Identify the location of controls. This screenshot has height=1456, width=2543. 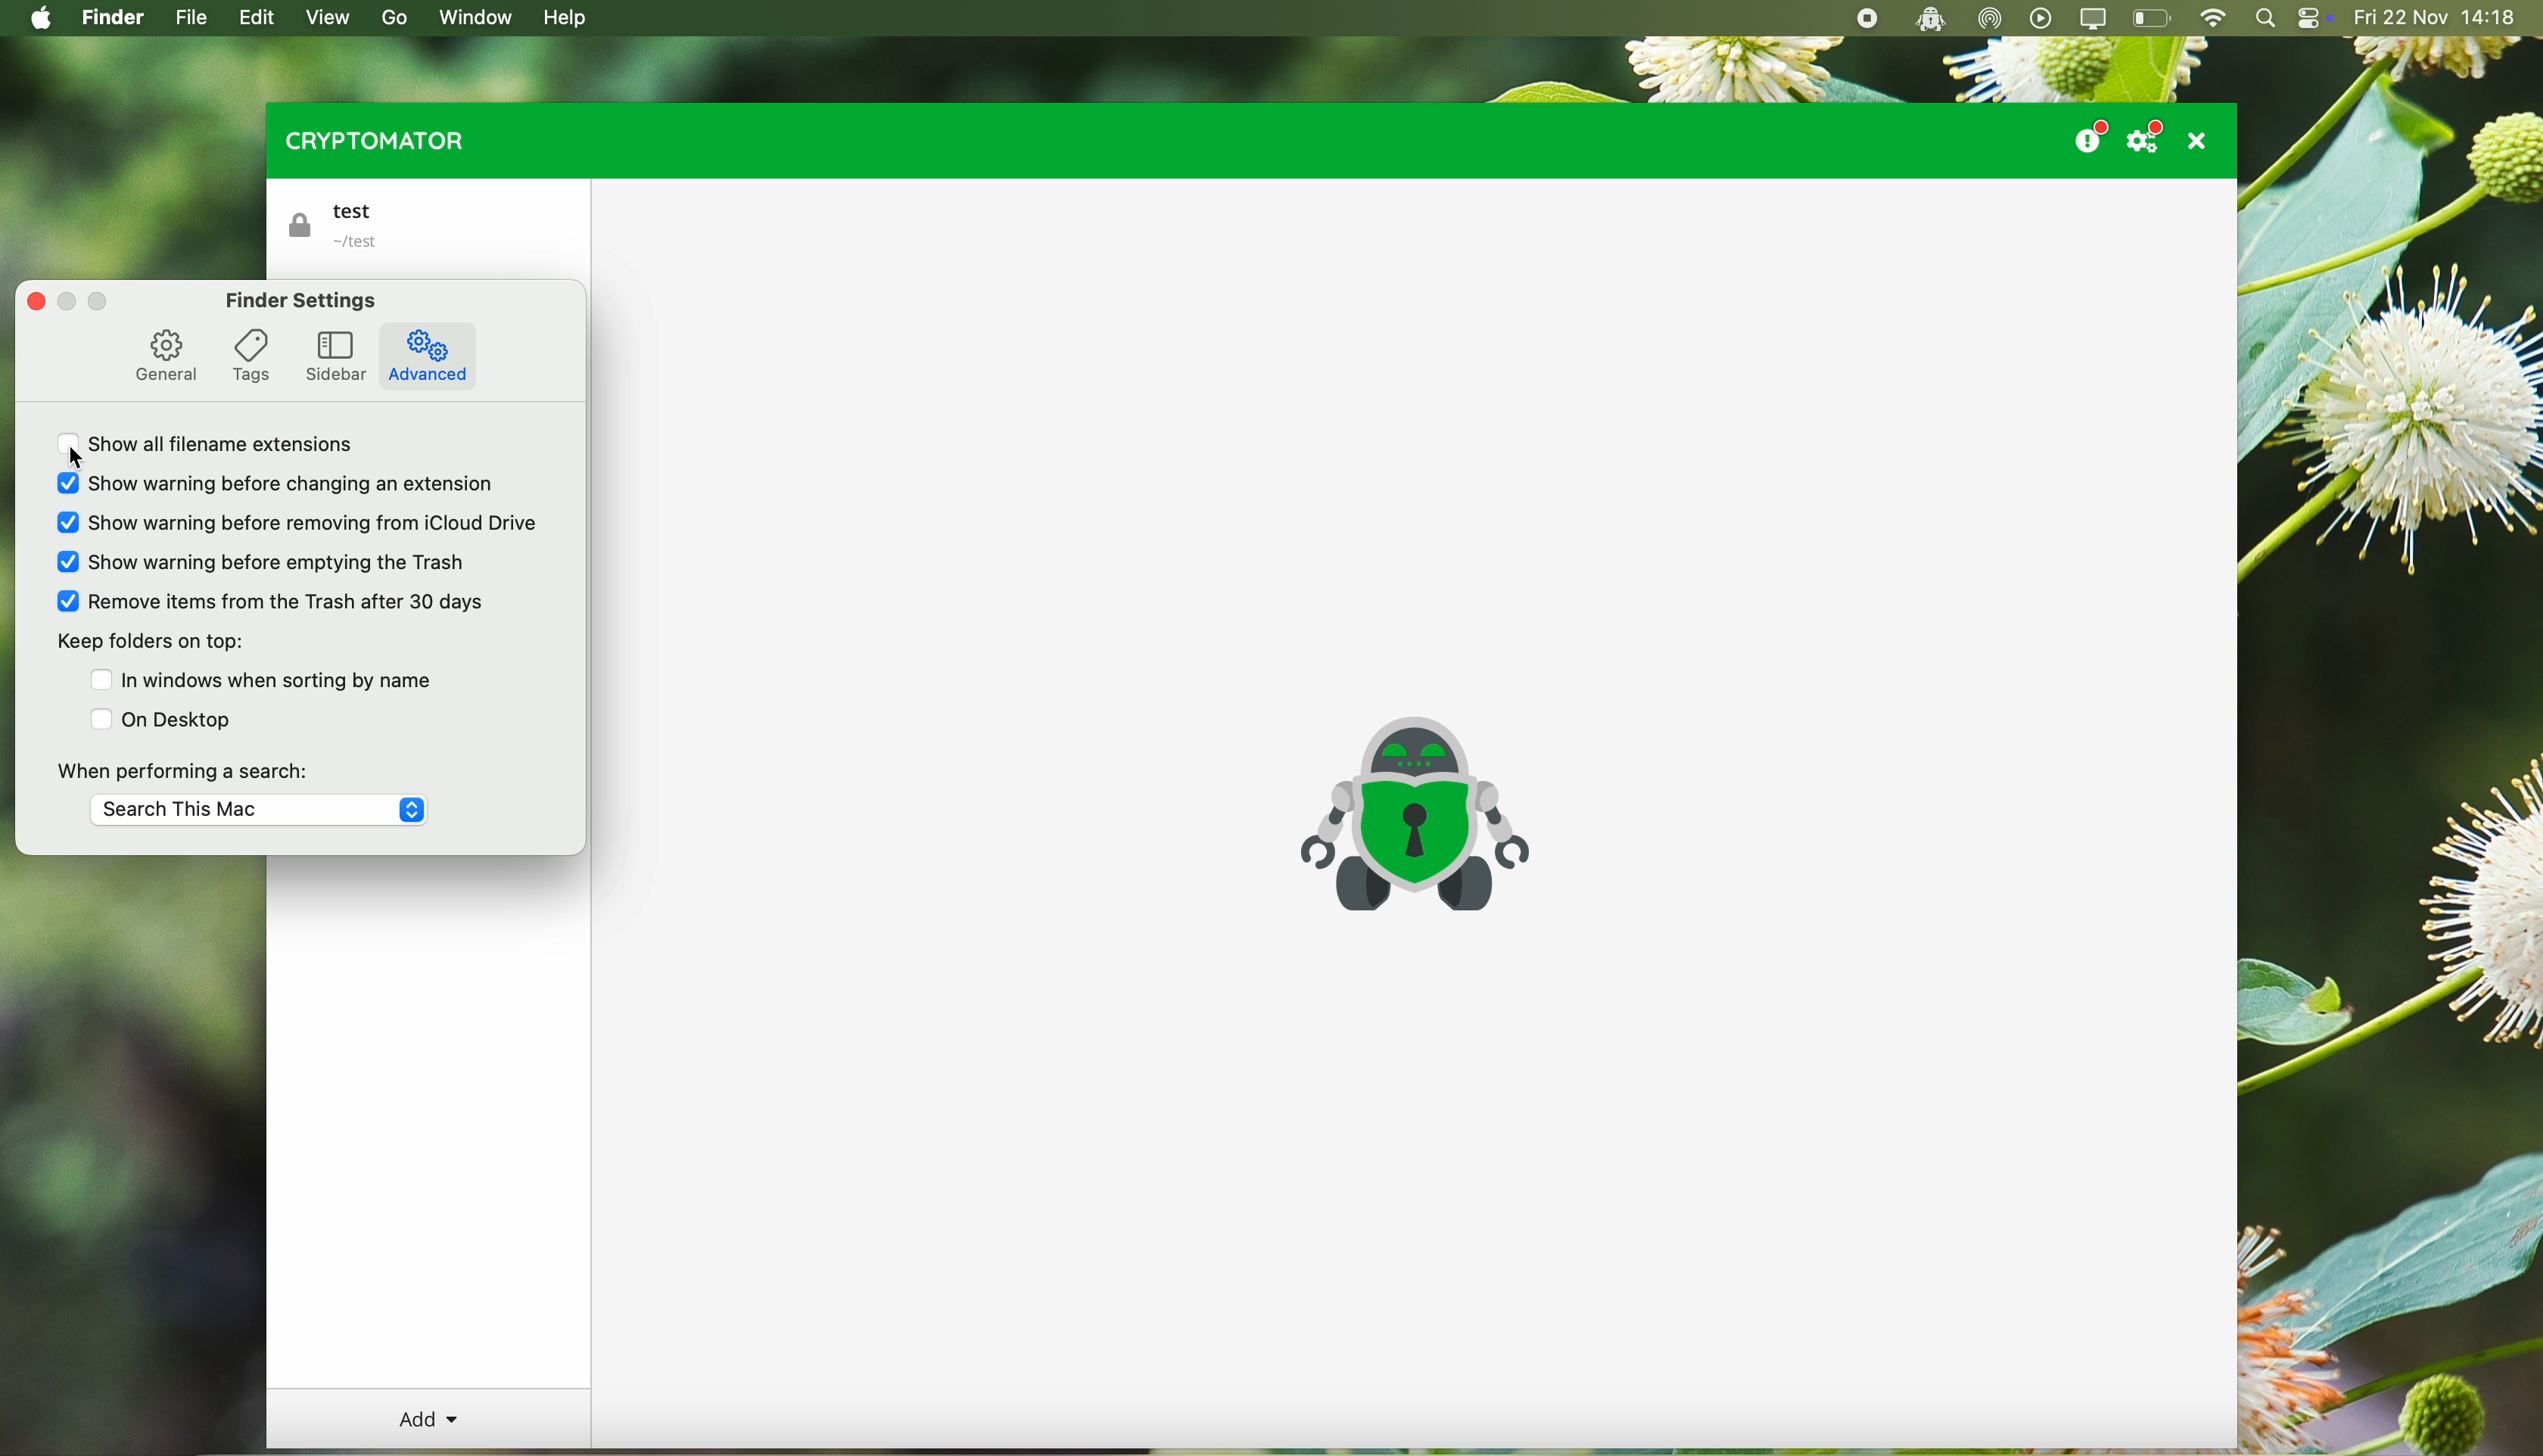
(2314, 20).